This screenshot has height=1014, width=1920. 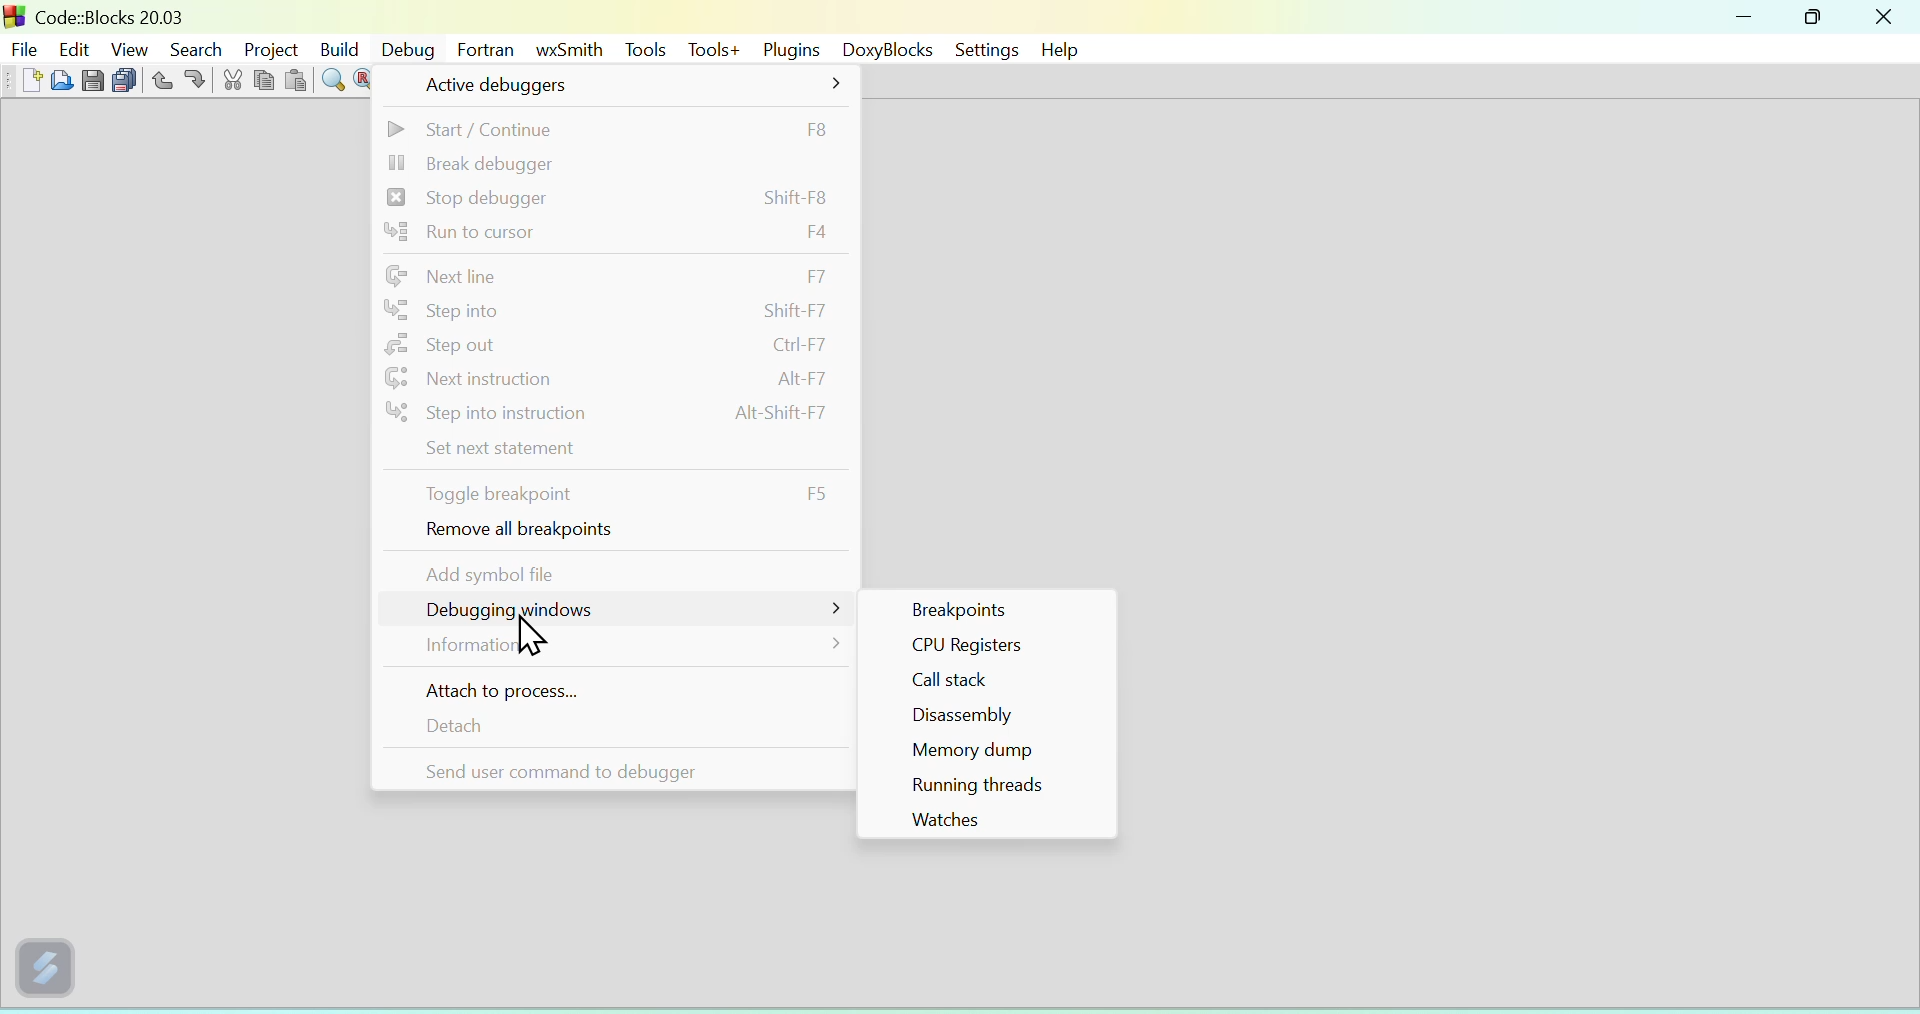 What do you see at coordinates (786, 48) in the screenshot?
I see `Plugins` at bounding box center [786, 48].